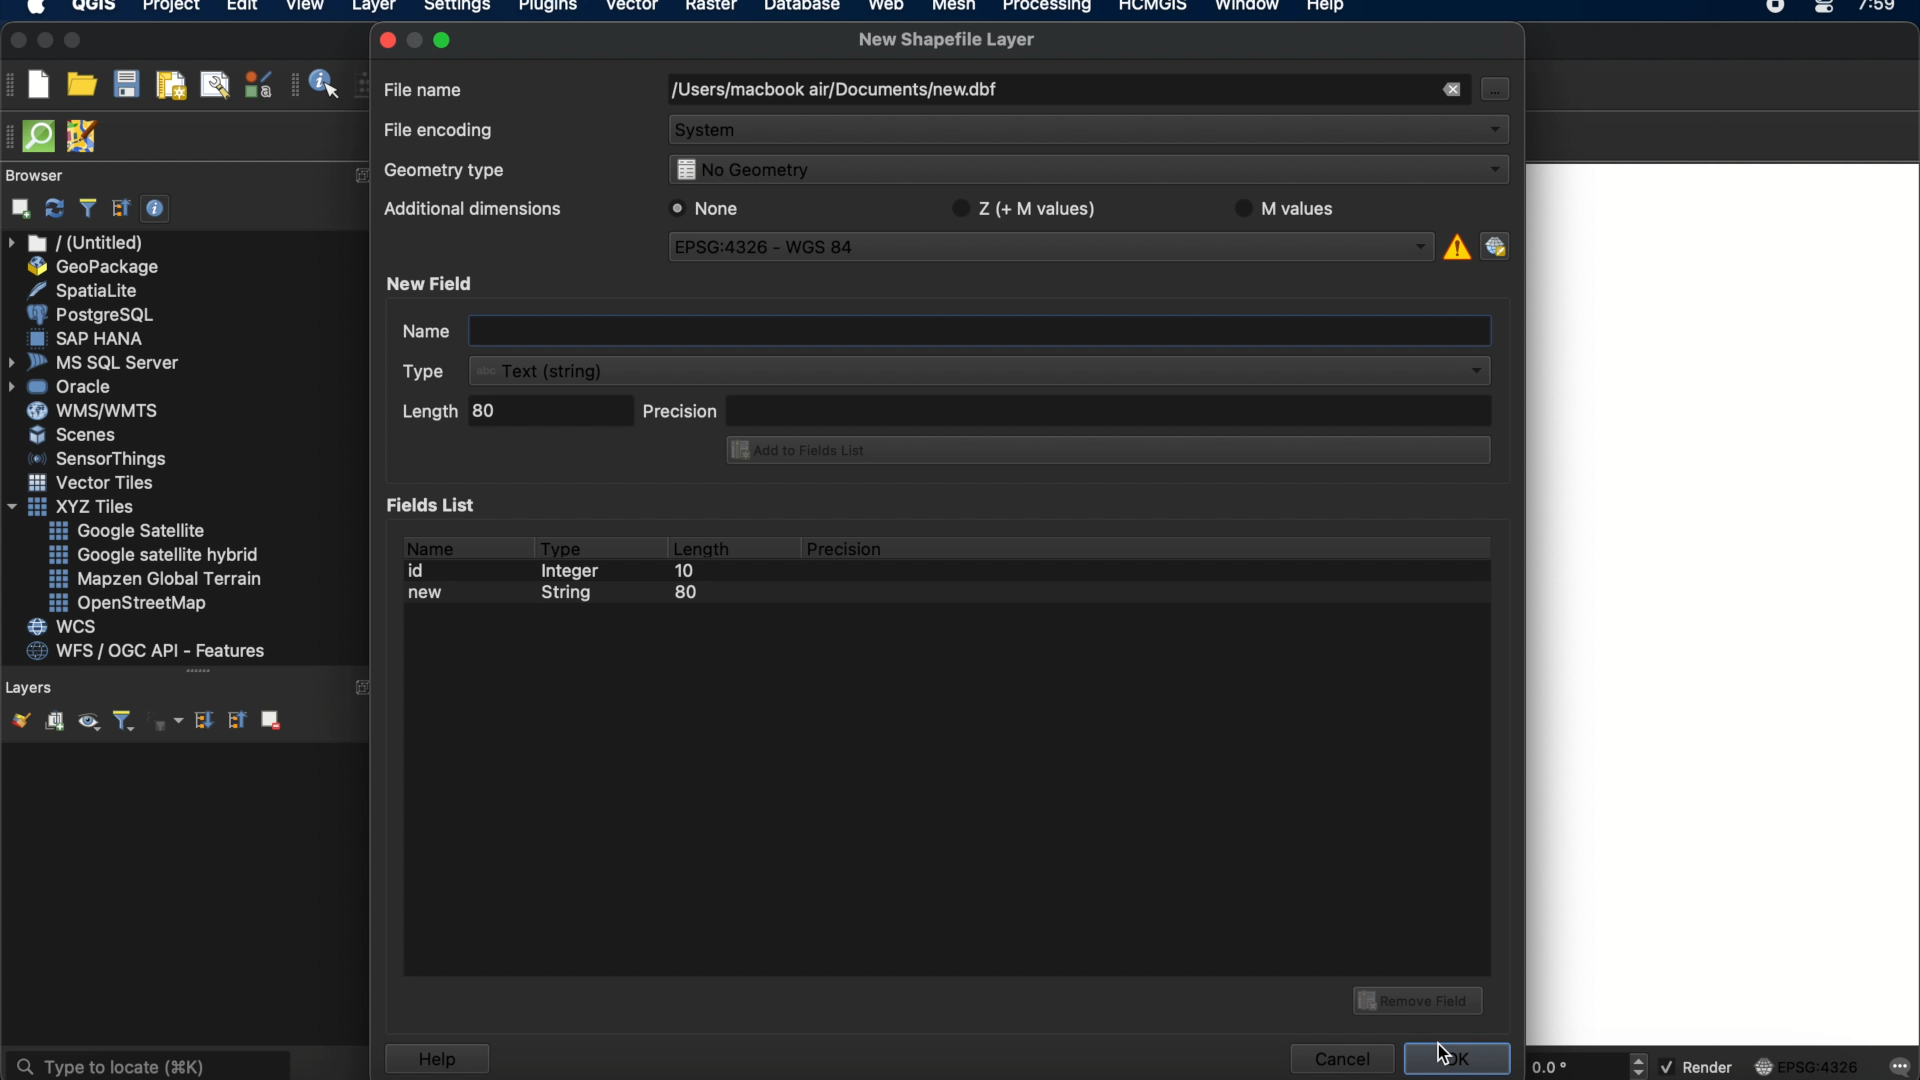 The image size is (1920, 1080). I want to click on remove, so click(1450, 90).